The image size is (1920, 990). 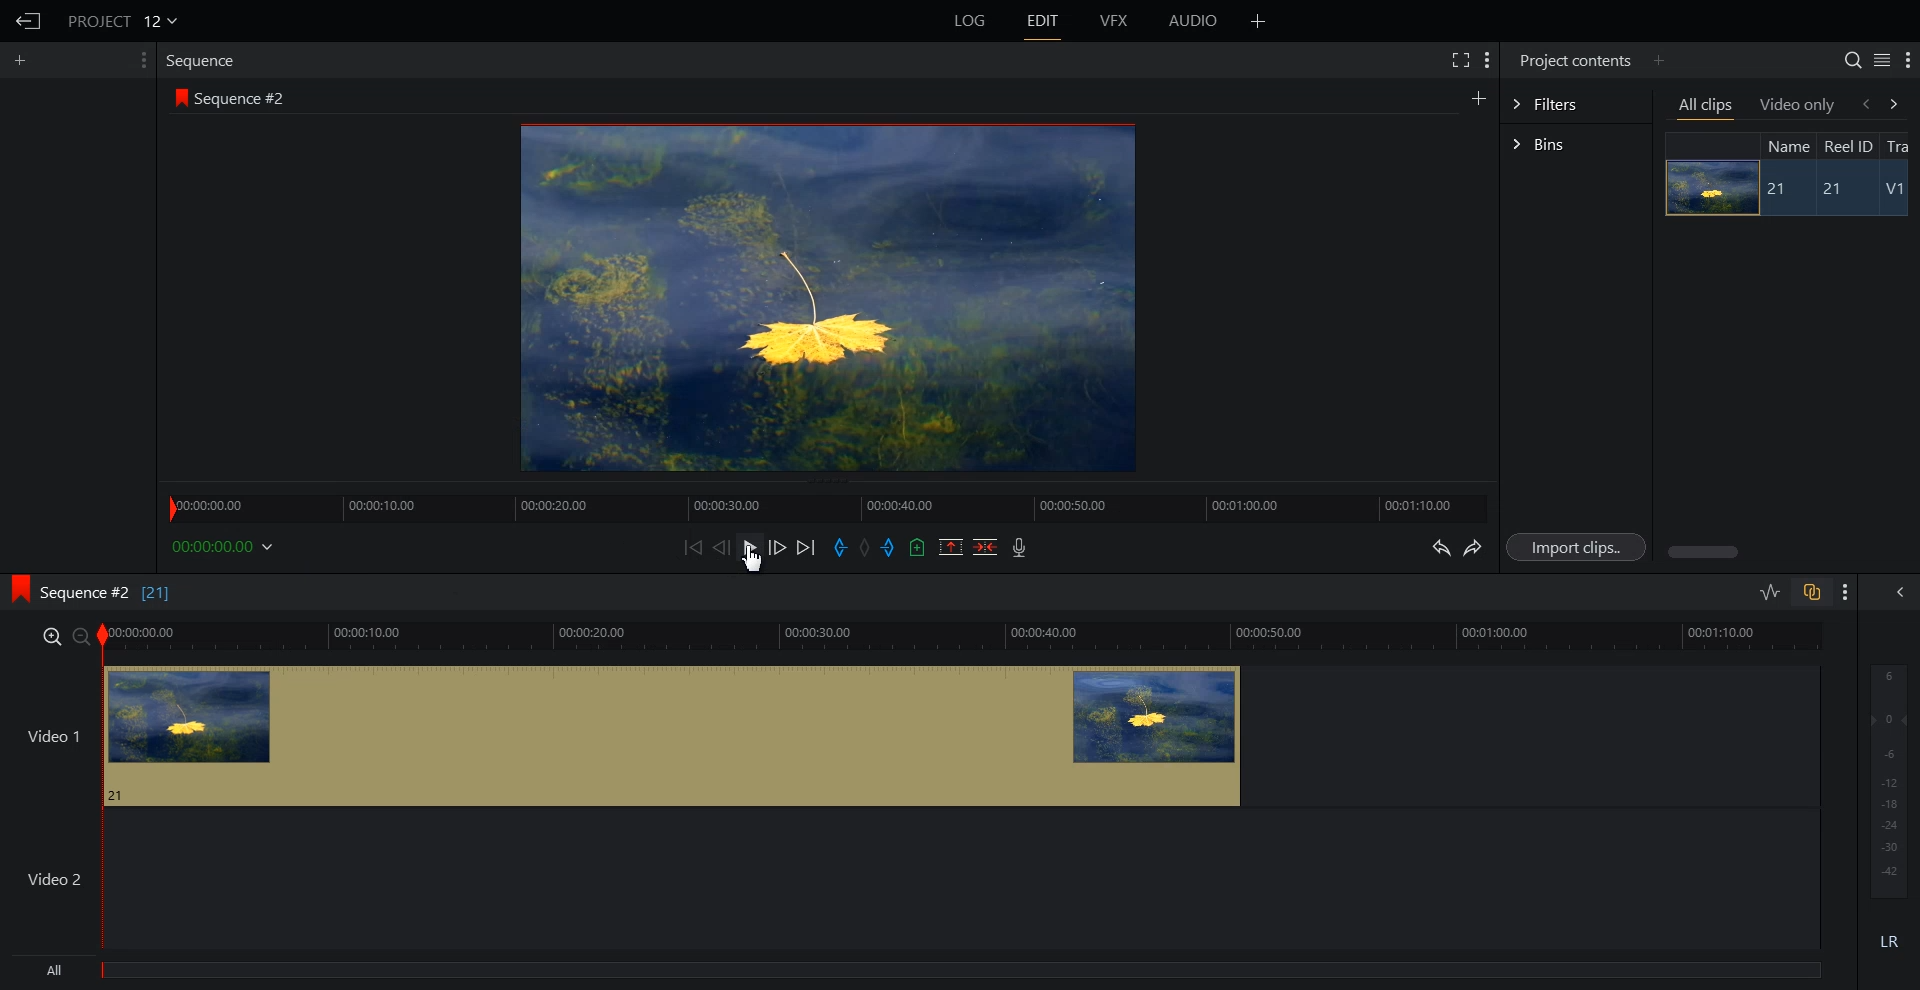 What do you see at coordinates (1706, 187) in the screenshot?
I see `Image` at bounding box center [1706, 187].